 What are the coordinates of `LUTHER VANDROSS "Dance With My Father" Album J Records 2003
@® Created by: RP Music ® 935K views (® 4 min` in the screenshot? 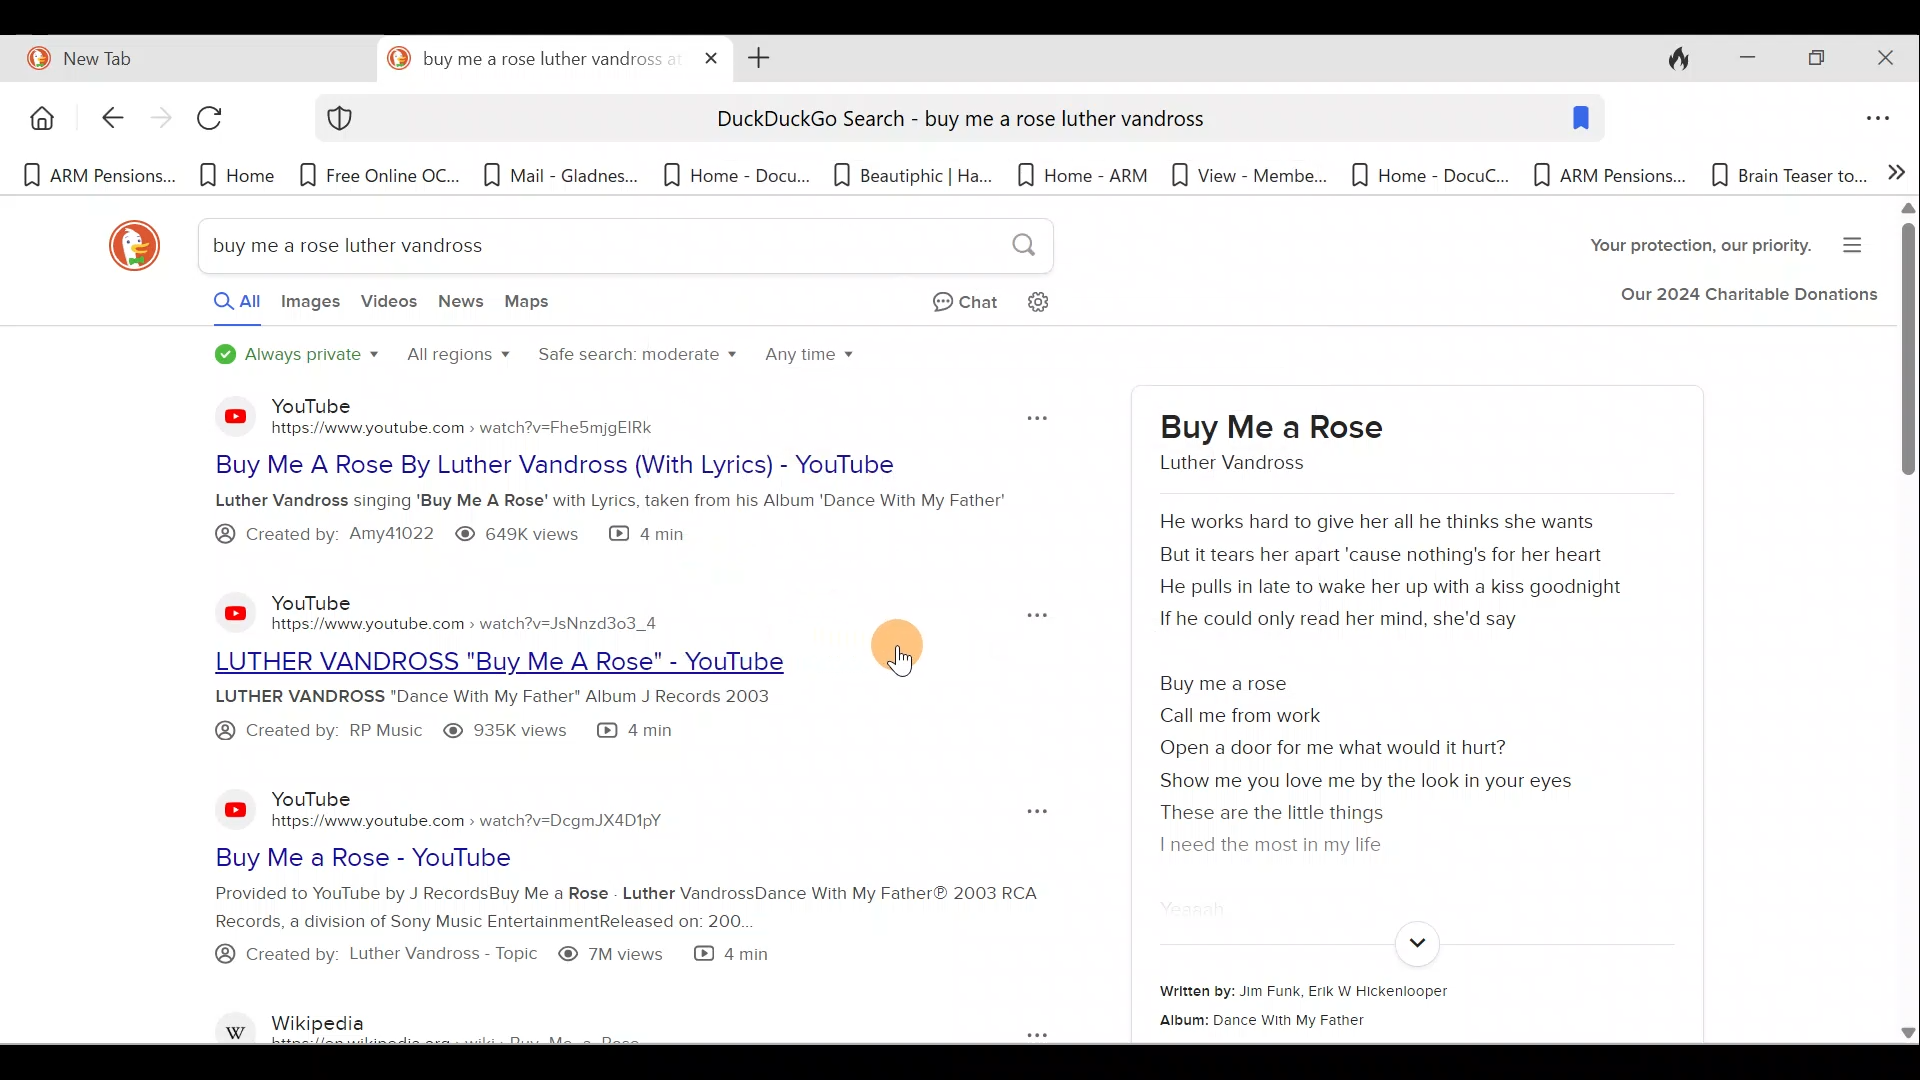 It's located at (529, 715).